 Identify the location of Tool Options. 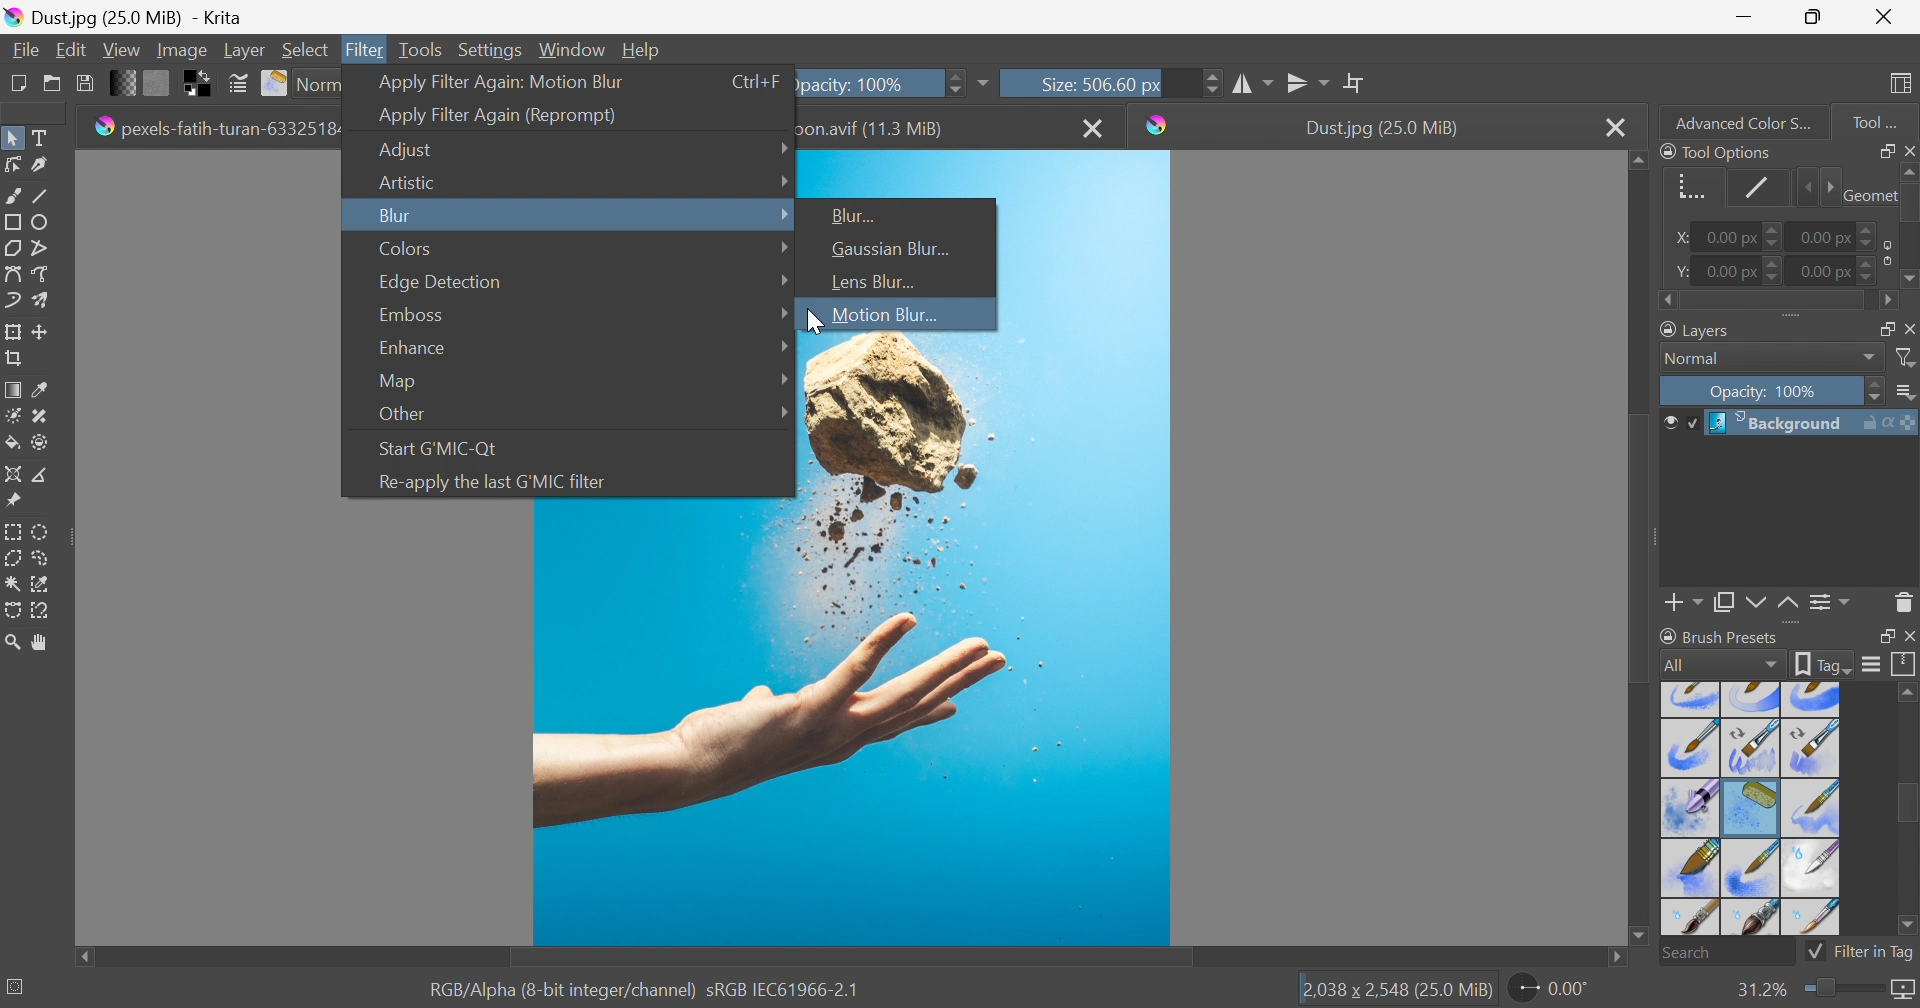
(1716, 151).